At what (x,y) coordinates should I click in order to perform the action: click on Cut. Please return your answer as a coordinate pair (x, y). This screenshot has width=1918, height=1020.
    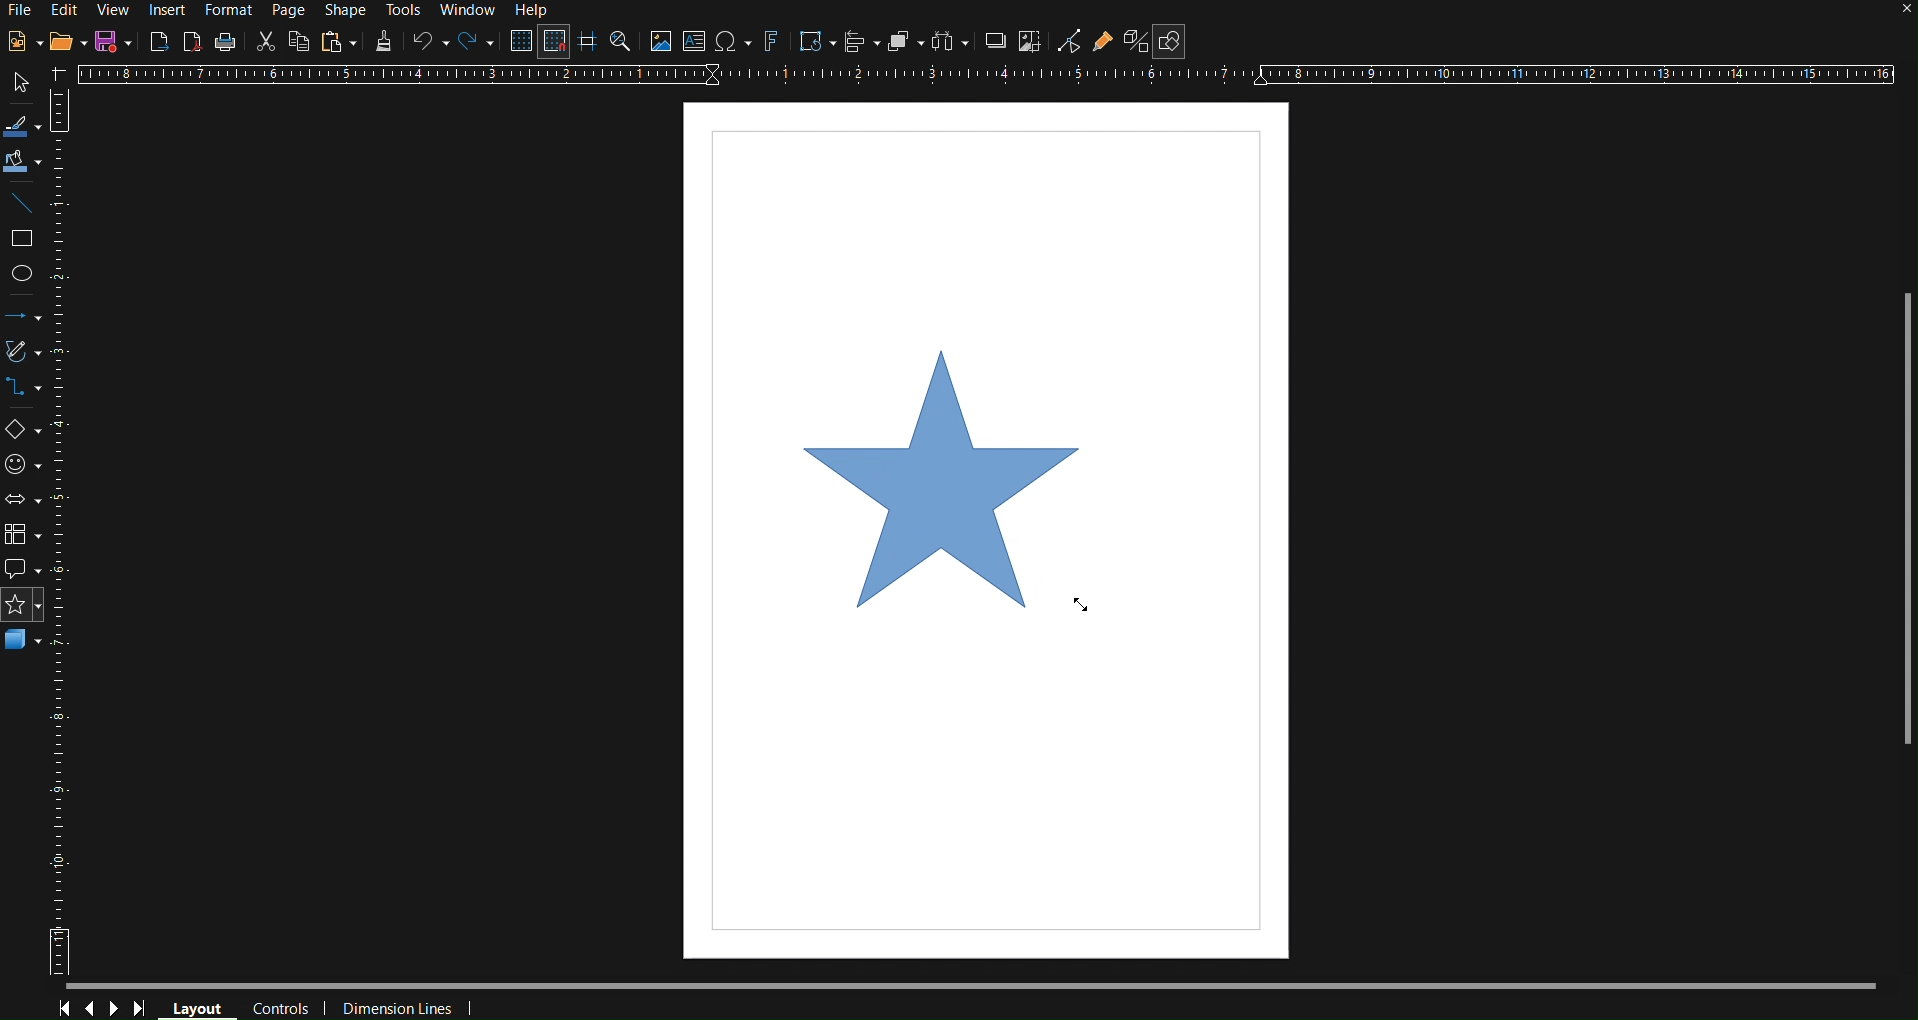
    Looking at the image, I should click on (263, 41).